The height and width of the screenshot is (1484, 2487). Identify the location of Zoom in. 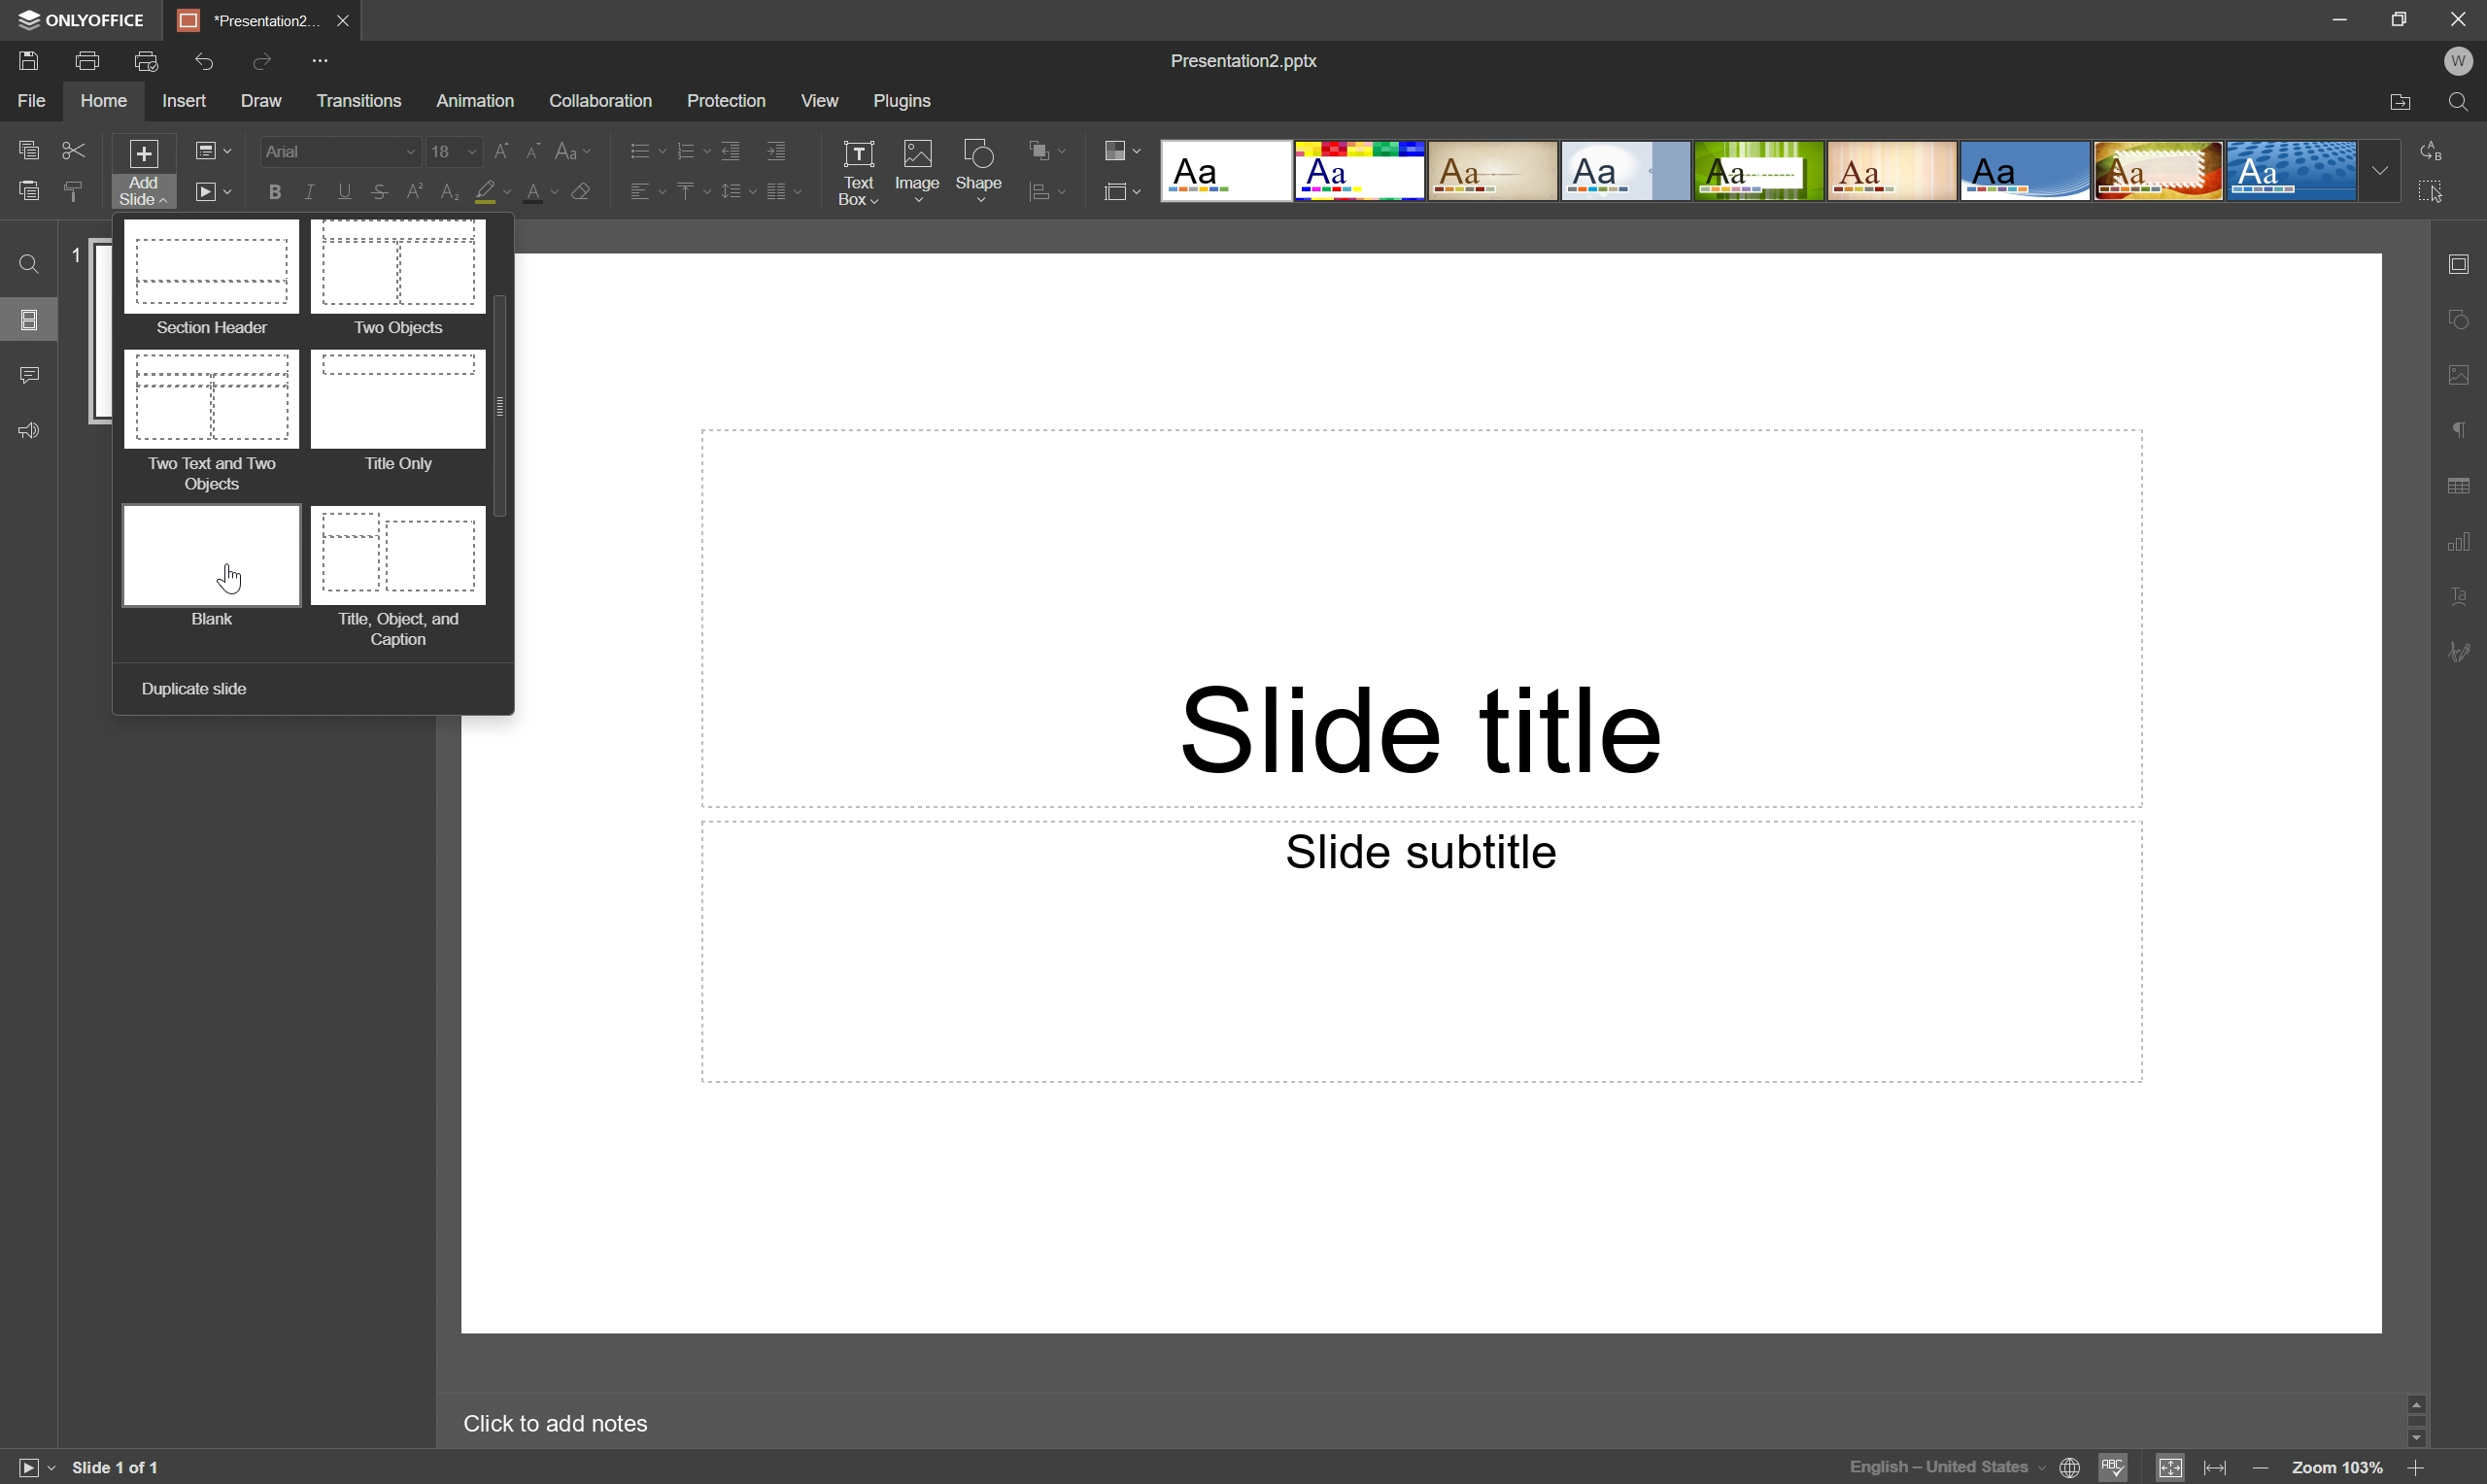
(2417, 1466).